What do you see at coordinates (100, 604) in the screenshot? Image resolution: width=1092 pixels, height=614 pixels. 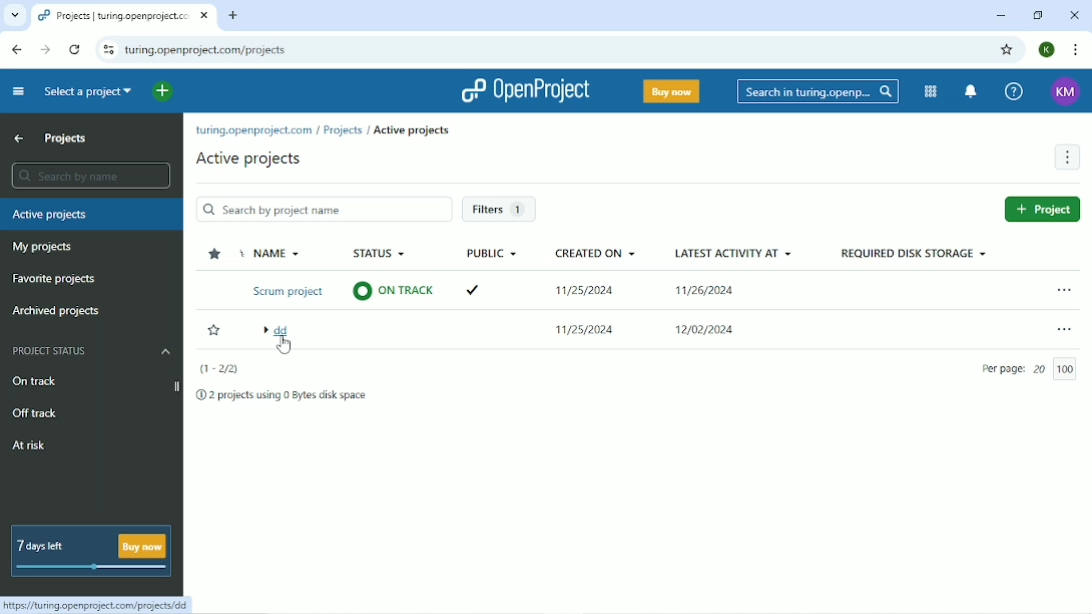 I see `Link` at bounding box center [100, 604].